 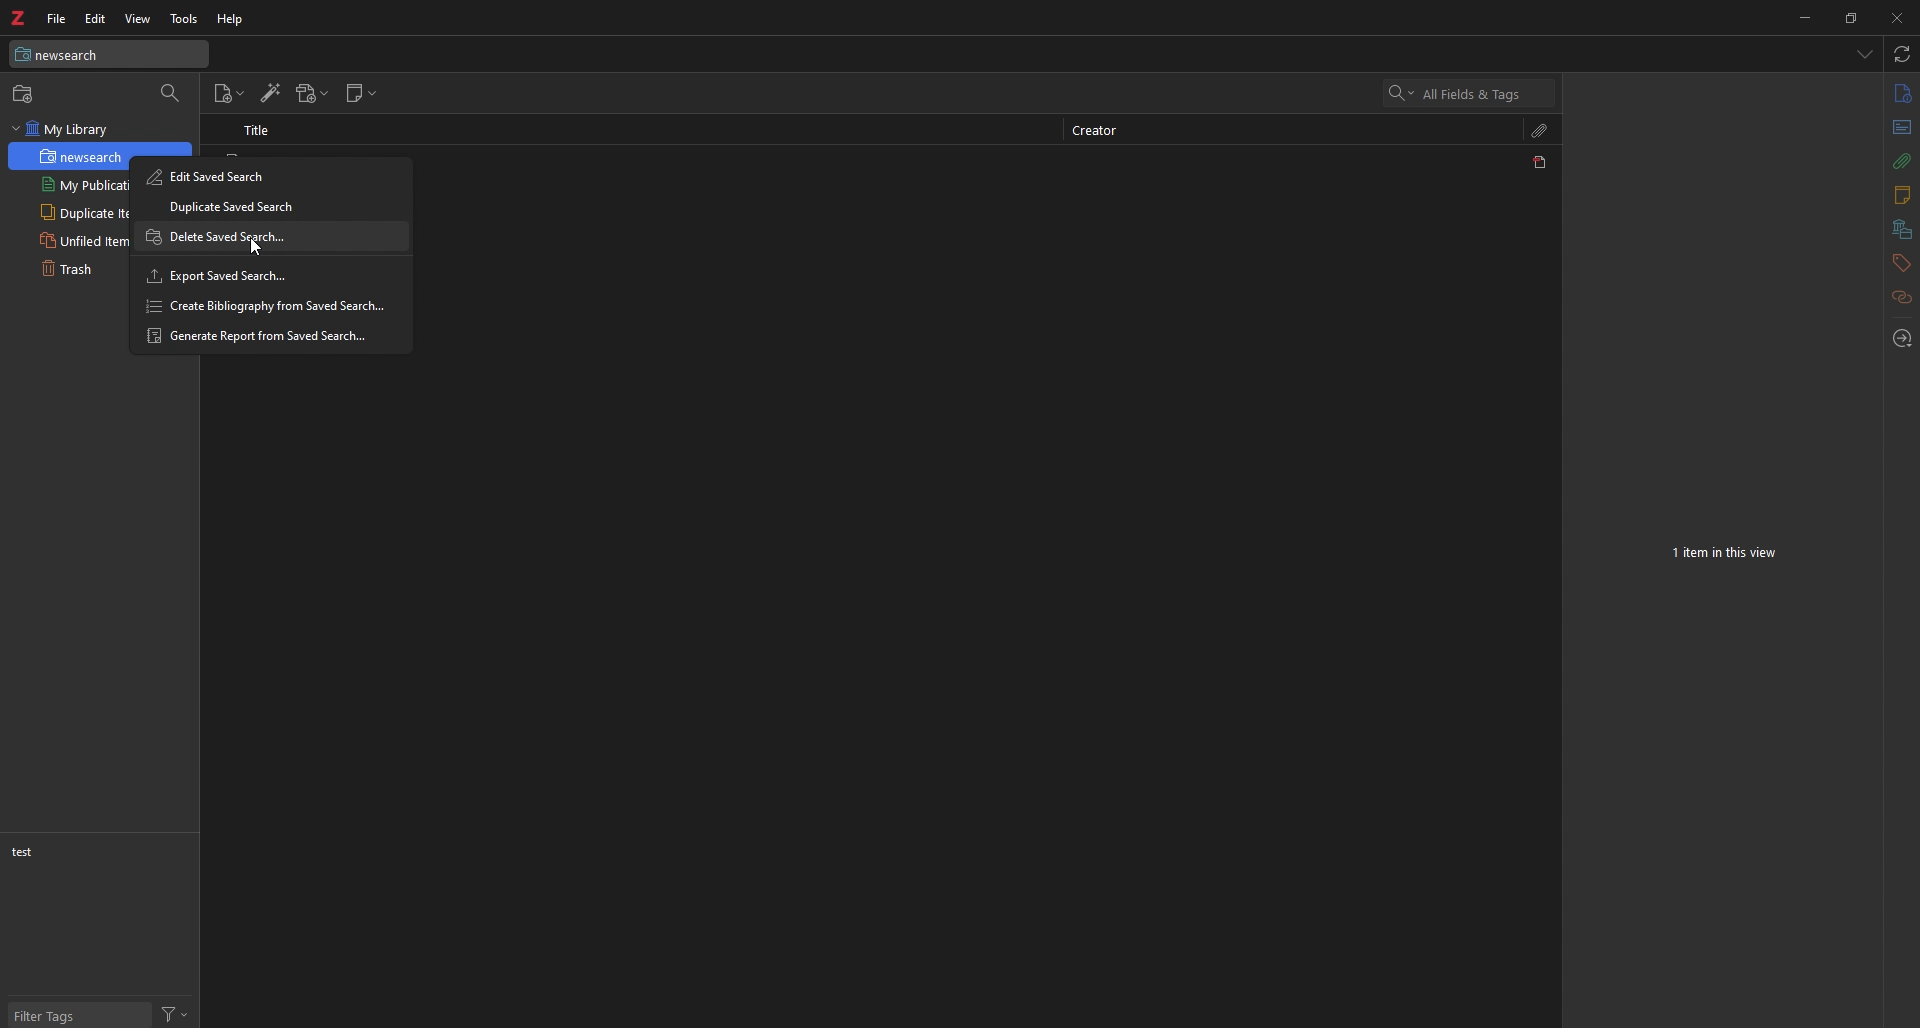 I want to click on creator, so click(x=1097, y=132).